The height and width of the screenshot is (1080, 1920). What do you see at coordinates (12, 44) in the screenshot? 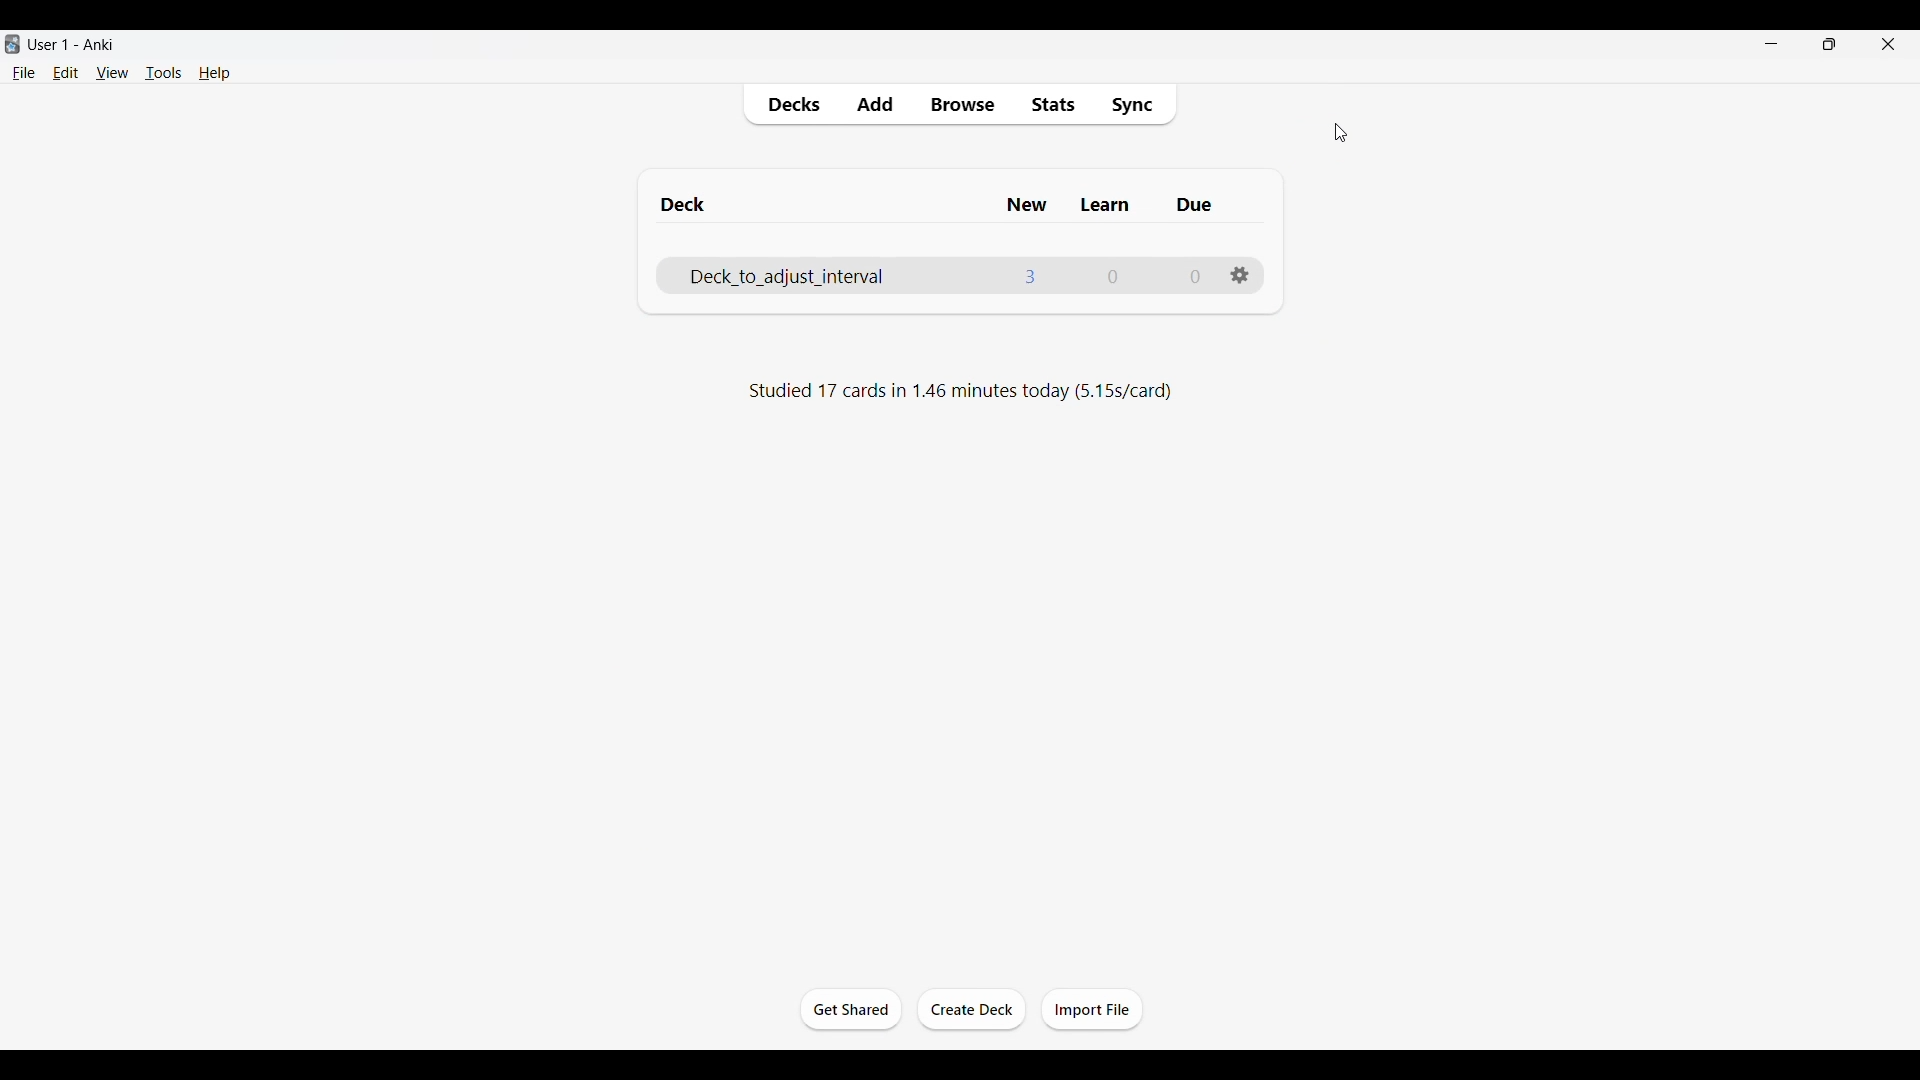
I see `Software logo` at bounding box center [12, 44].